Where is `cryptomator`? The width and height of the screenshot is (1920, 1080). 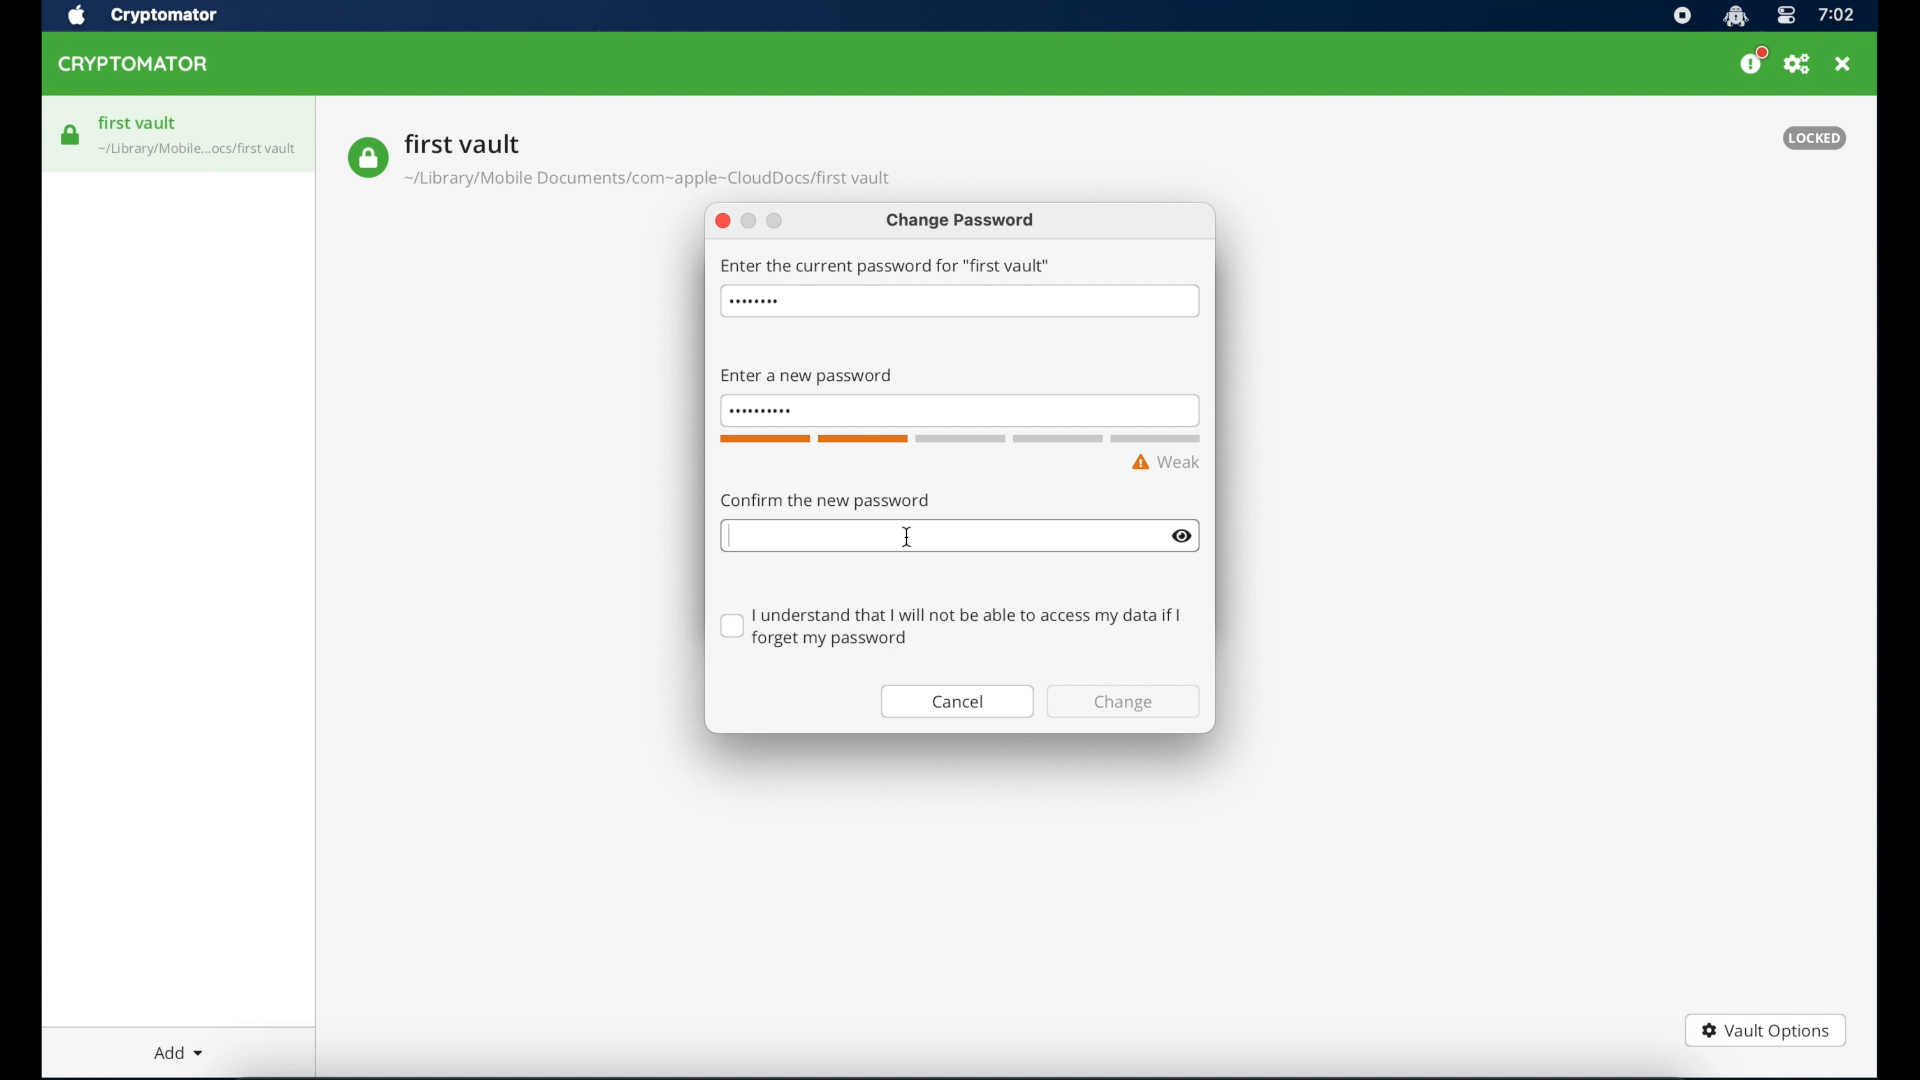 cryptomator is located at coordinates (134, 65).